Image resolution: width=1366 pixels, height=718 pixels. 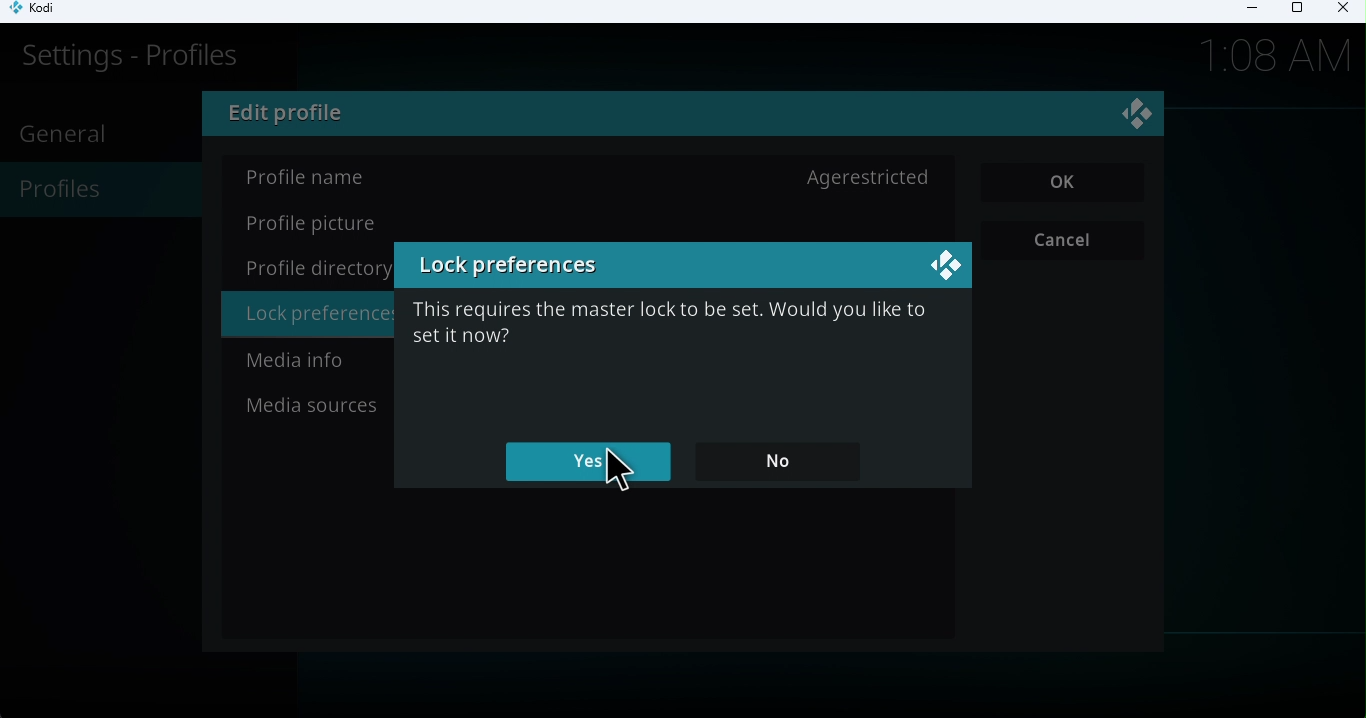 What do you see at coordinates (514, 268) in the screenshot?
I see `Lock prefrences` at bounding box center [514, 268].